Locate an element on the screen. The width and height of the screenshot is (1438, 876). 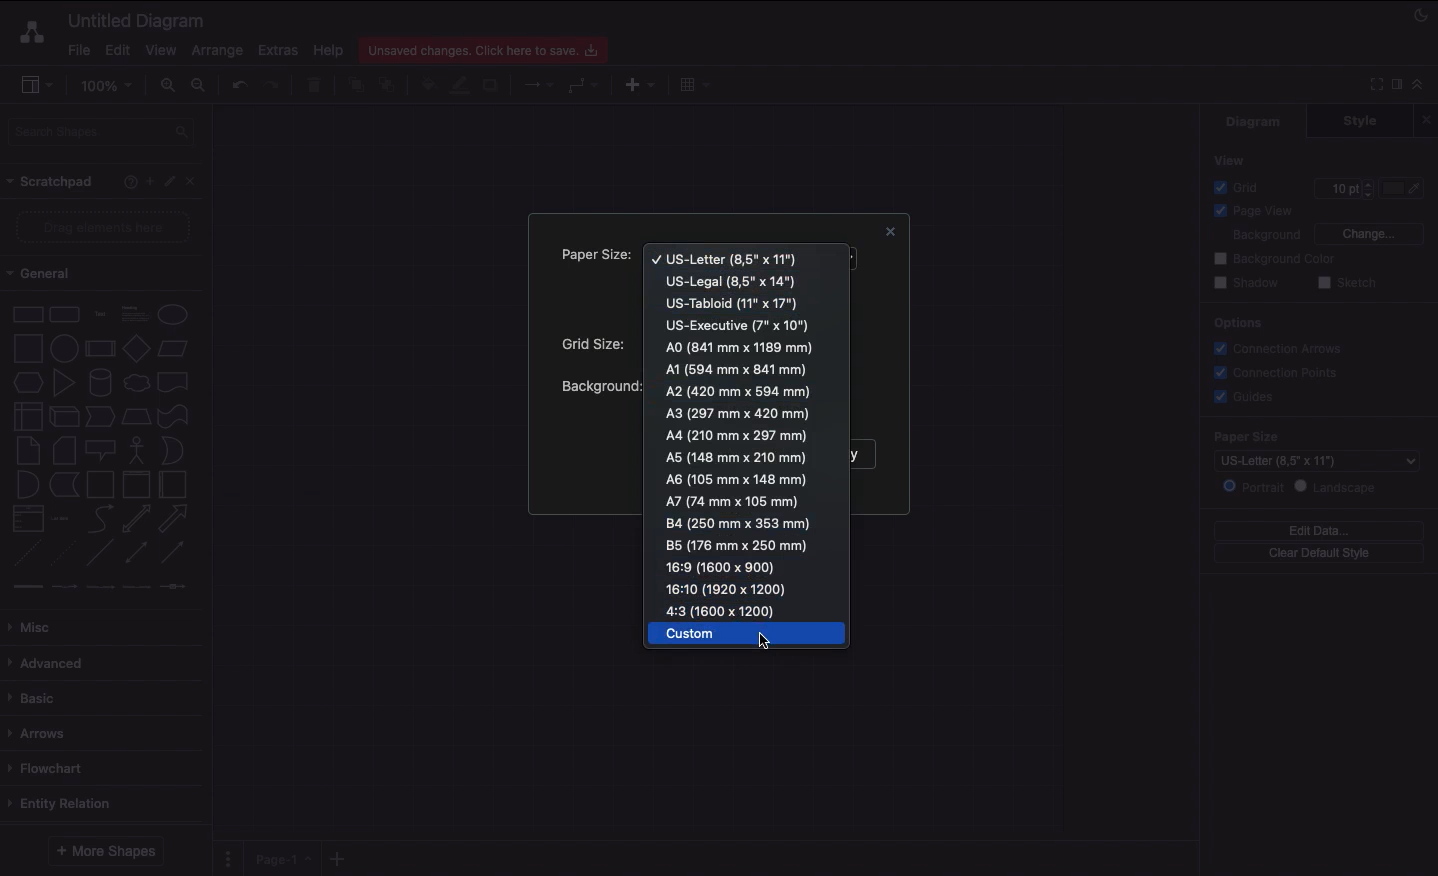
Style is located at coordinates (1362, 120).